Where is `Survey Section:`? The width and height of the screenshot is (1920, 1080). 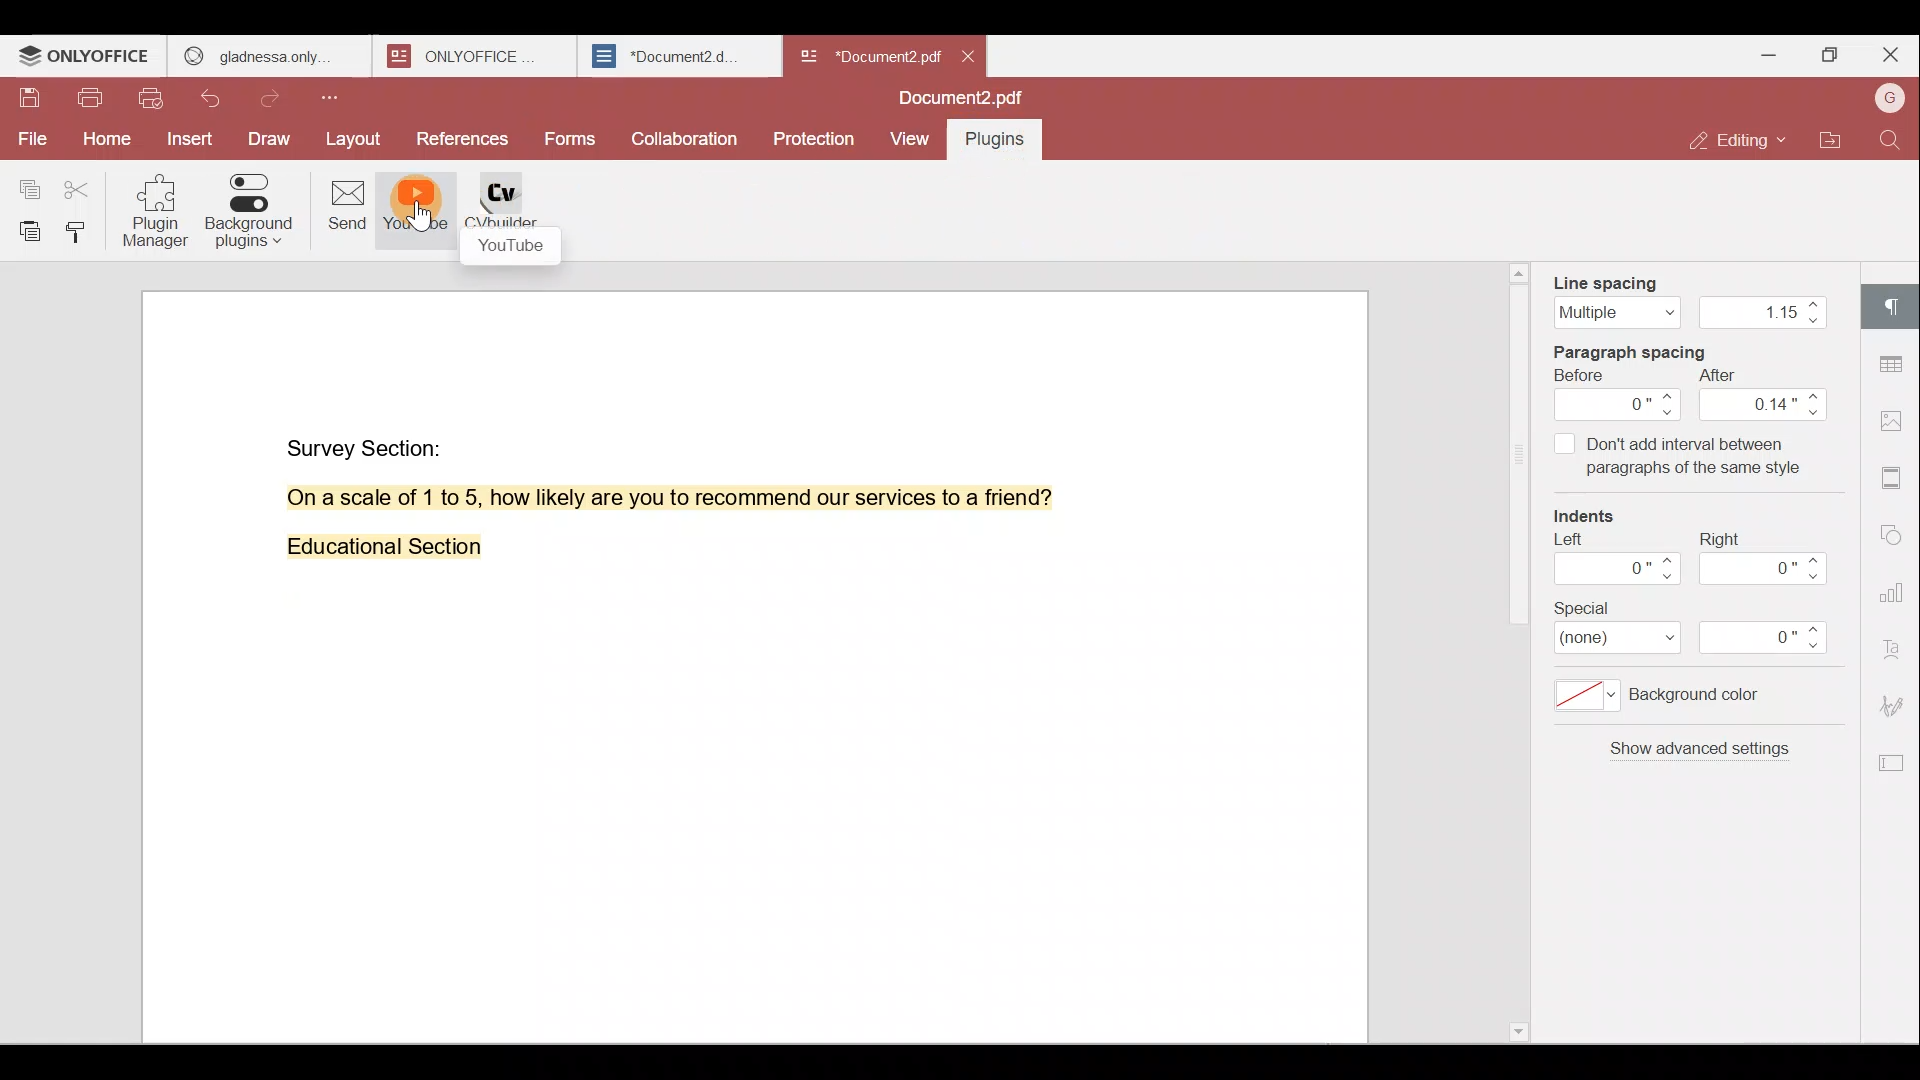
Survey Section: is located at coordinates (368, 444).